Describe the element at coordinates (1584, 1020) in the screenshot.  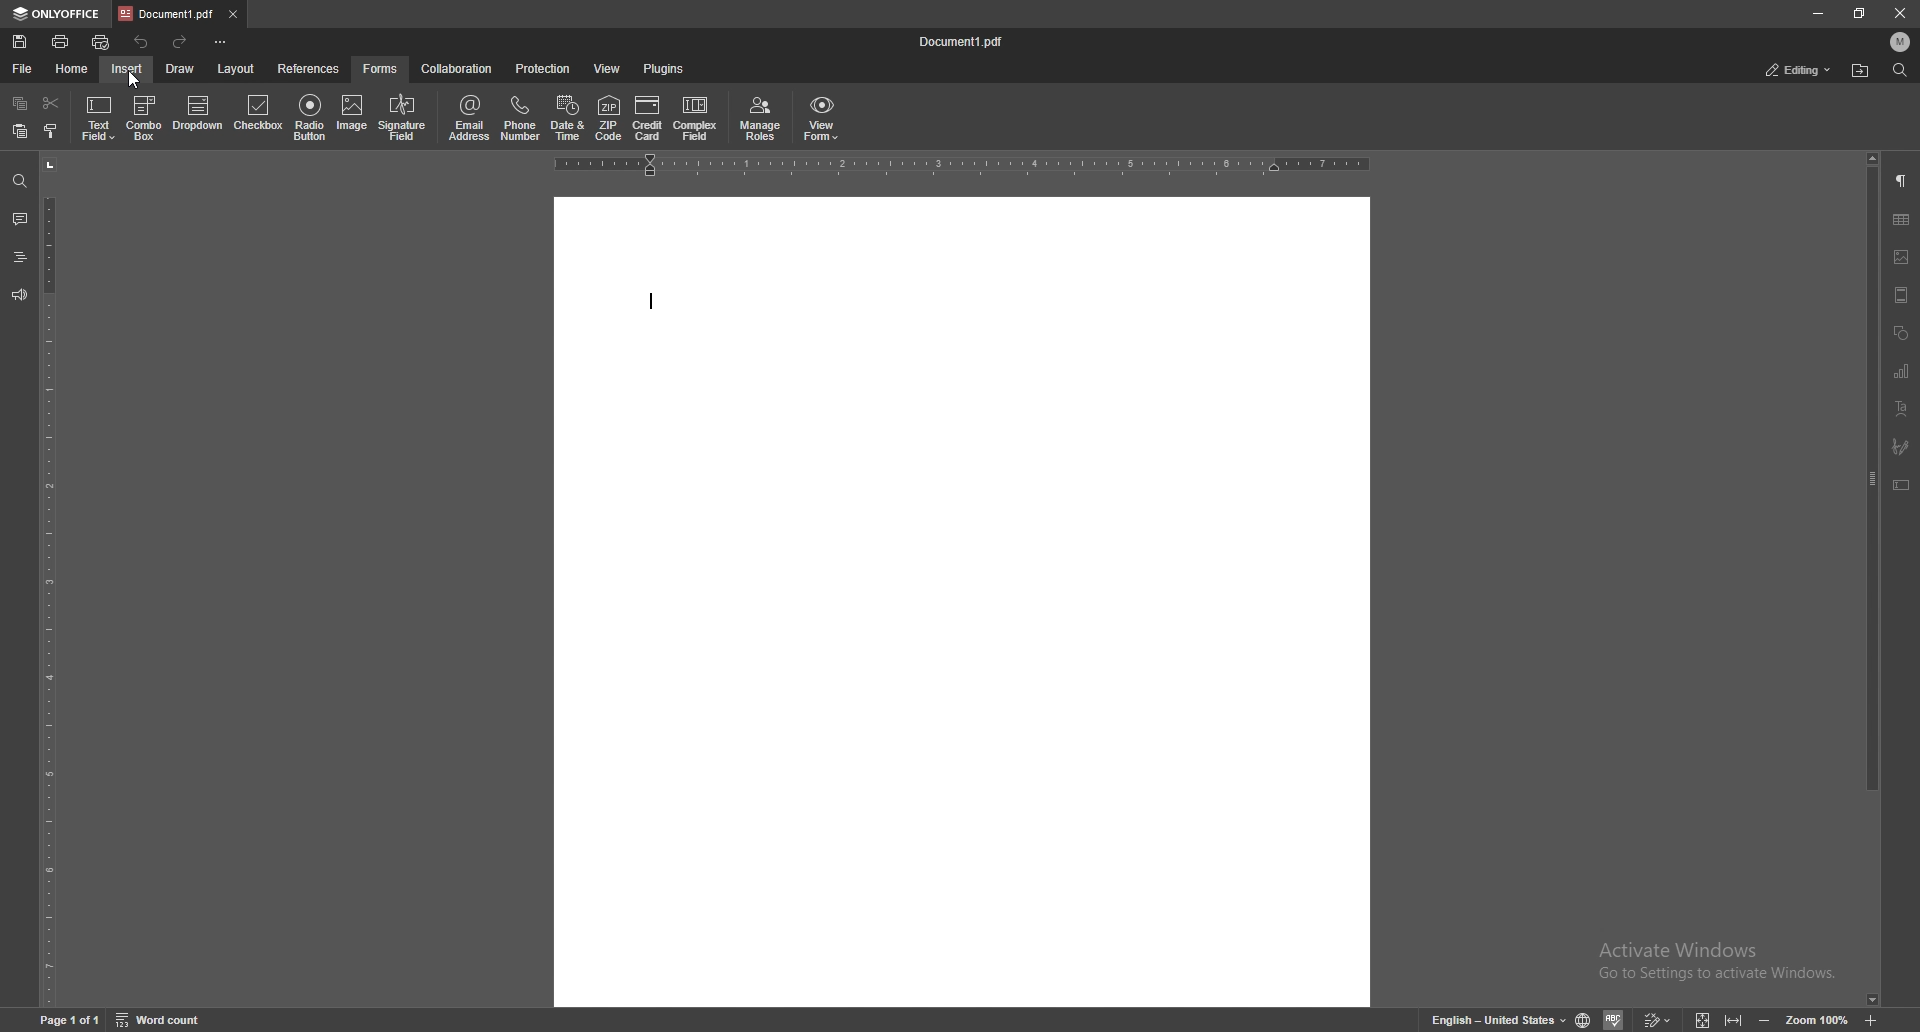
I see `set doc language` at that location.